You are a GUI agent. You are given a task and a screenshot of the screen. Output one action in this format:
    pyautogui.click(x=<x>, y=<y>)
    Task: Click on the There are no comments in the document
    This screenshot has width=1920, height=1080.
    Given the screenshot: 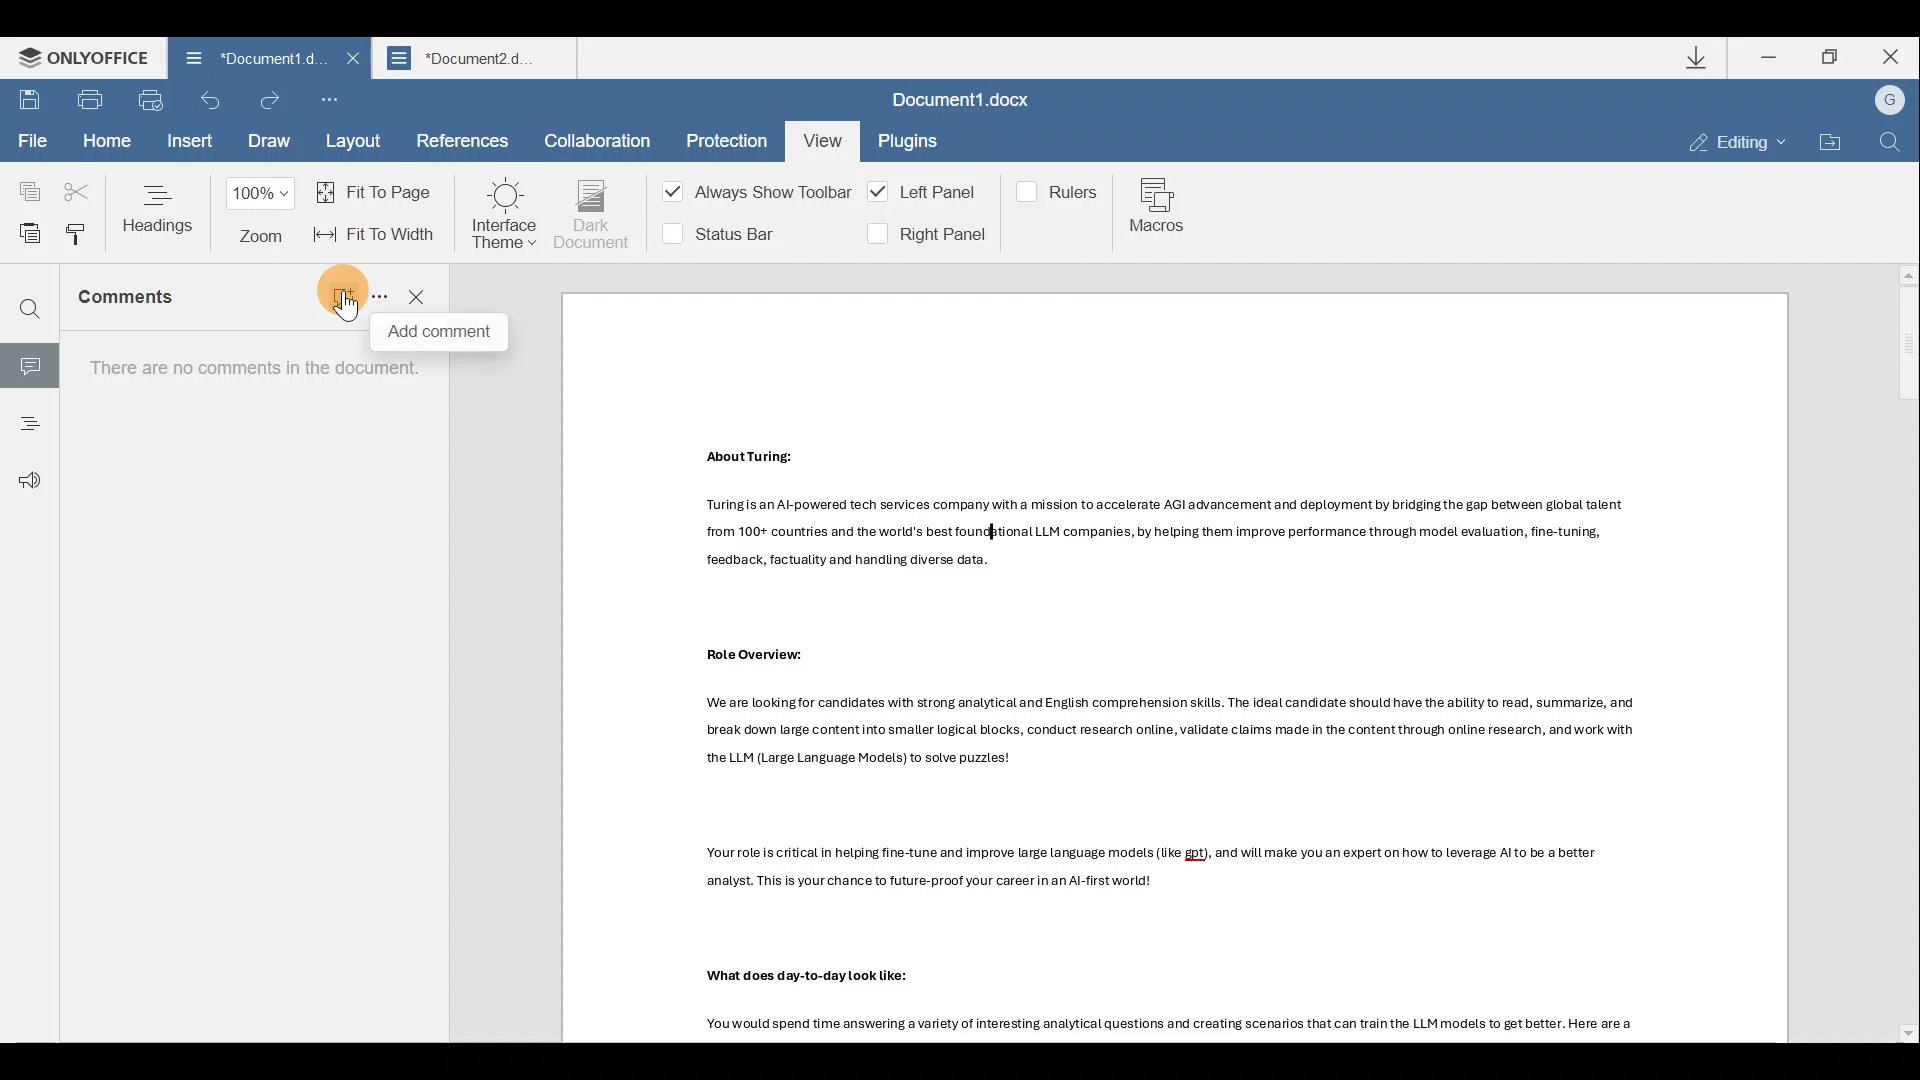 What is the action you would take?
    pyautogui.click(x=246, y=687)
    